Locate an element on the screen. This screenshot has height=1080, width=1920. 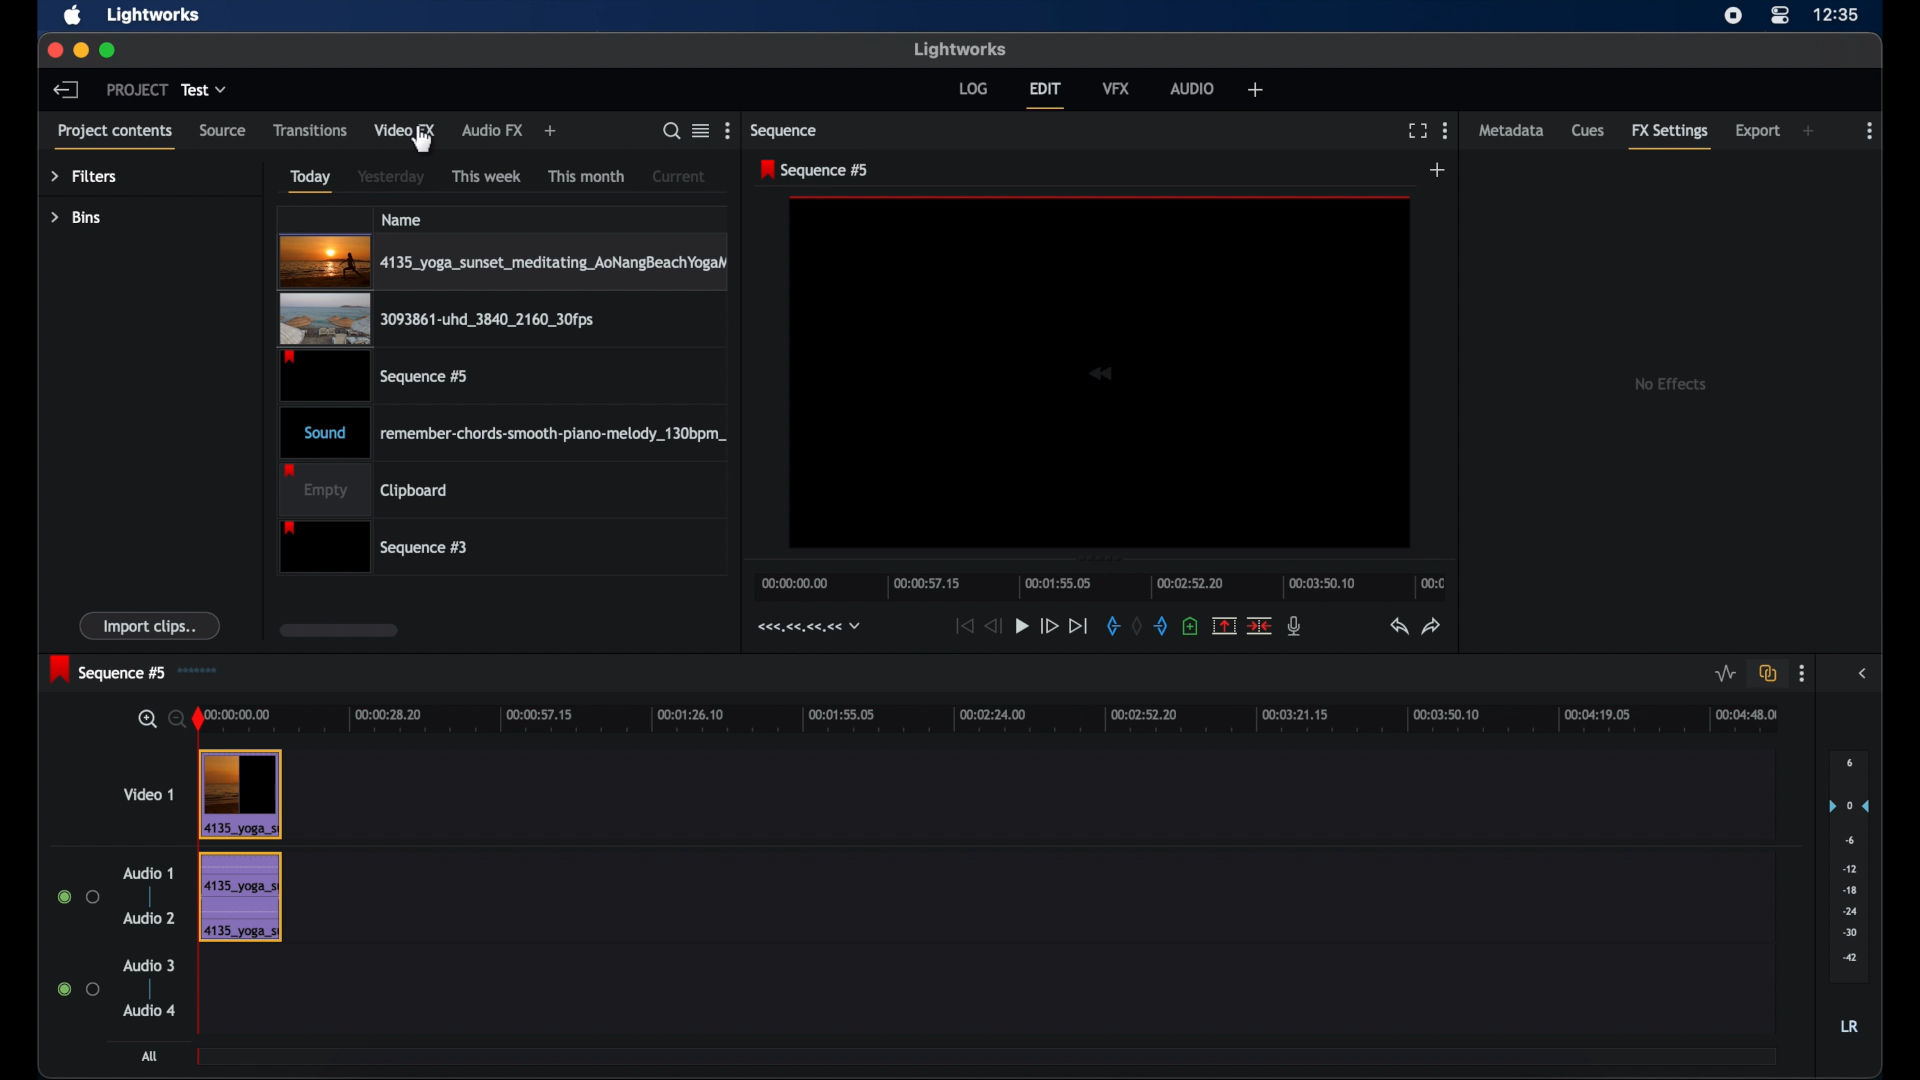
metadata is located at coordinates (1511, 129).